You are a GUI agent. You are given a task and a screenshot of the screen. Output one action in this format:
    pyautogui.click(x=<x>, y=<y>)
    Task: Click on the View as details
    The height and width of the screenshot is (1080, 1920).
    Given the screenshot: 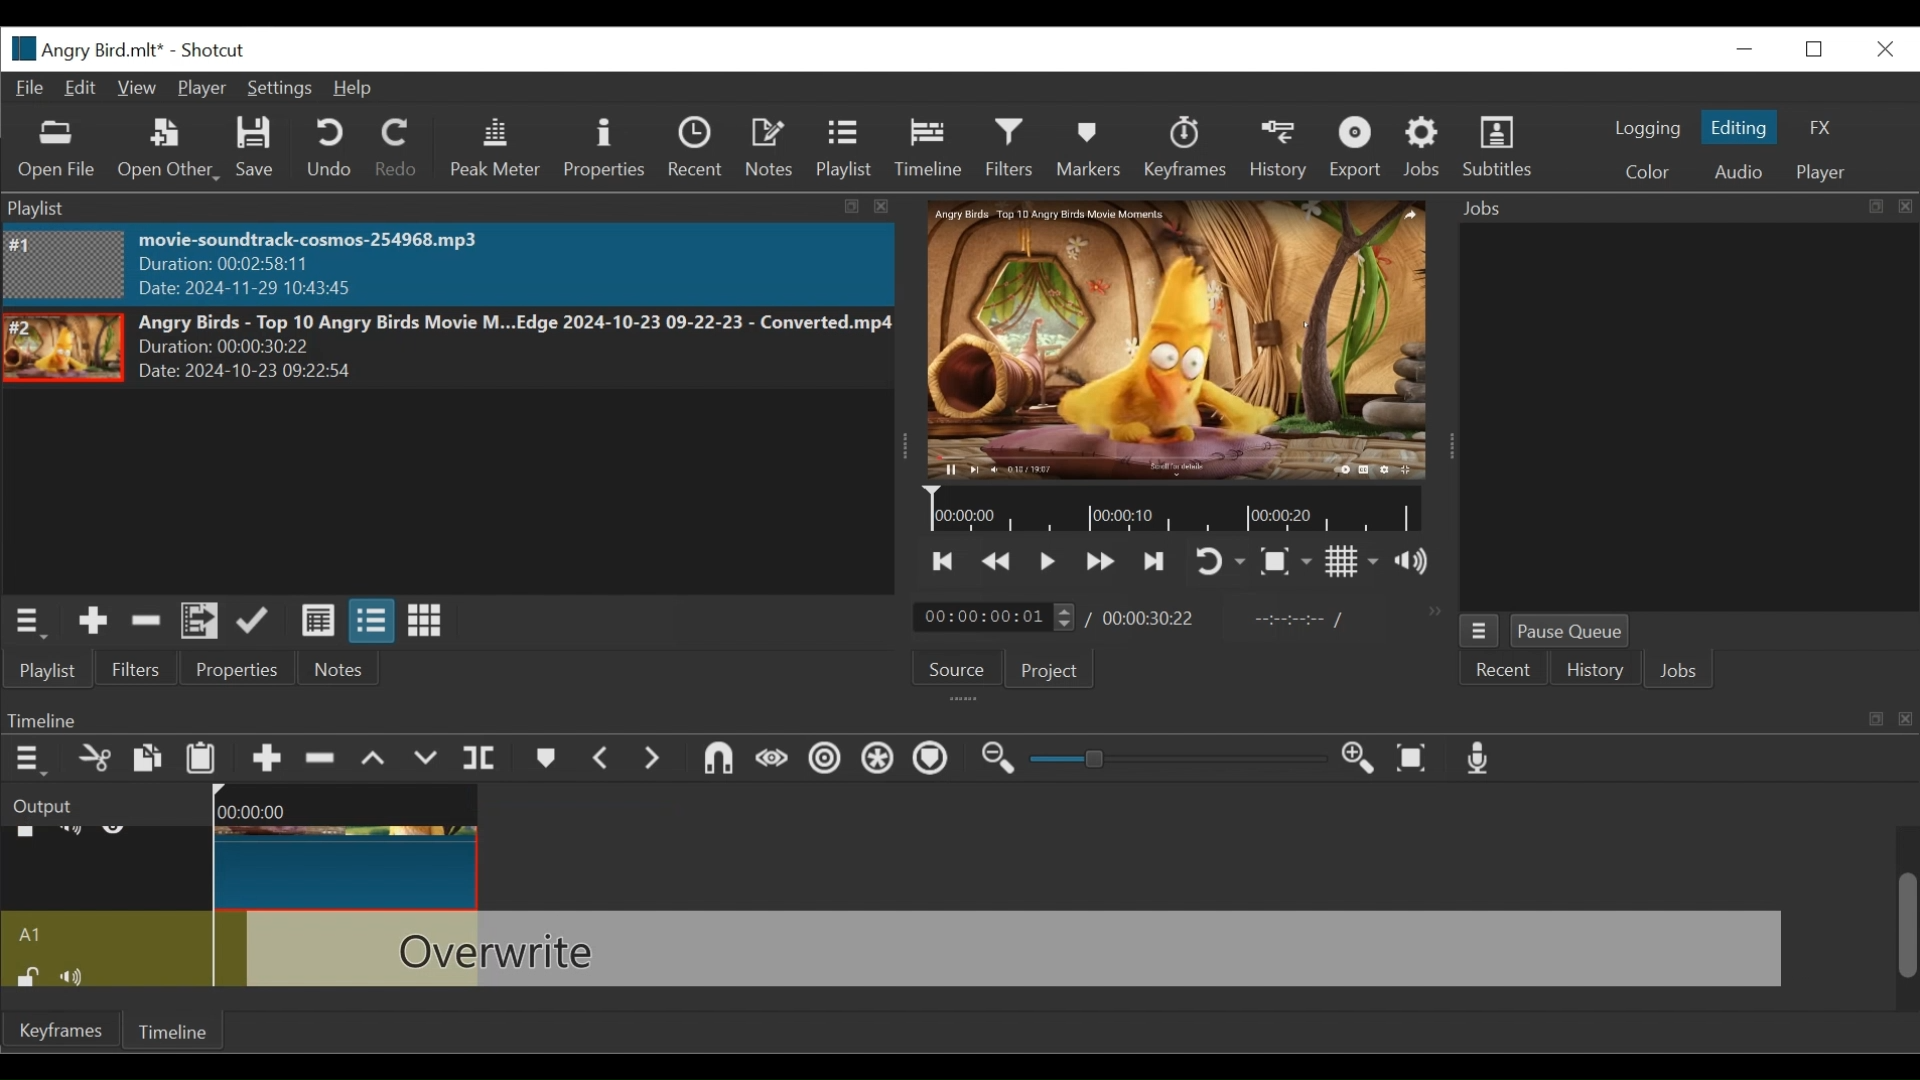 What is the action you would take?
    pyautogui.click(x=317, y=623)
    